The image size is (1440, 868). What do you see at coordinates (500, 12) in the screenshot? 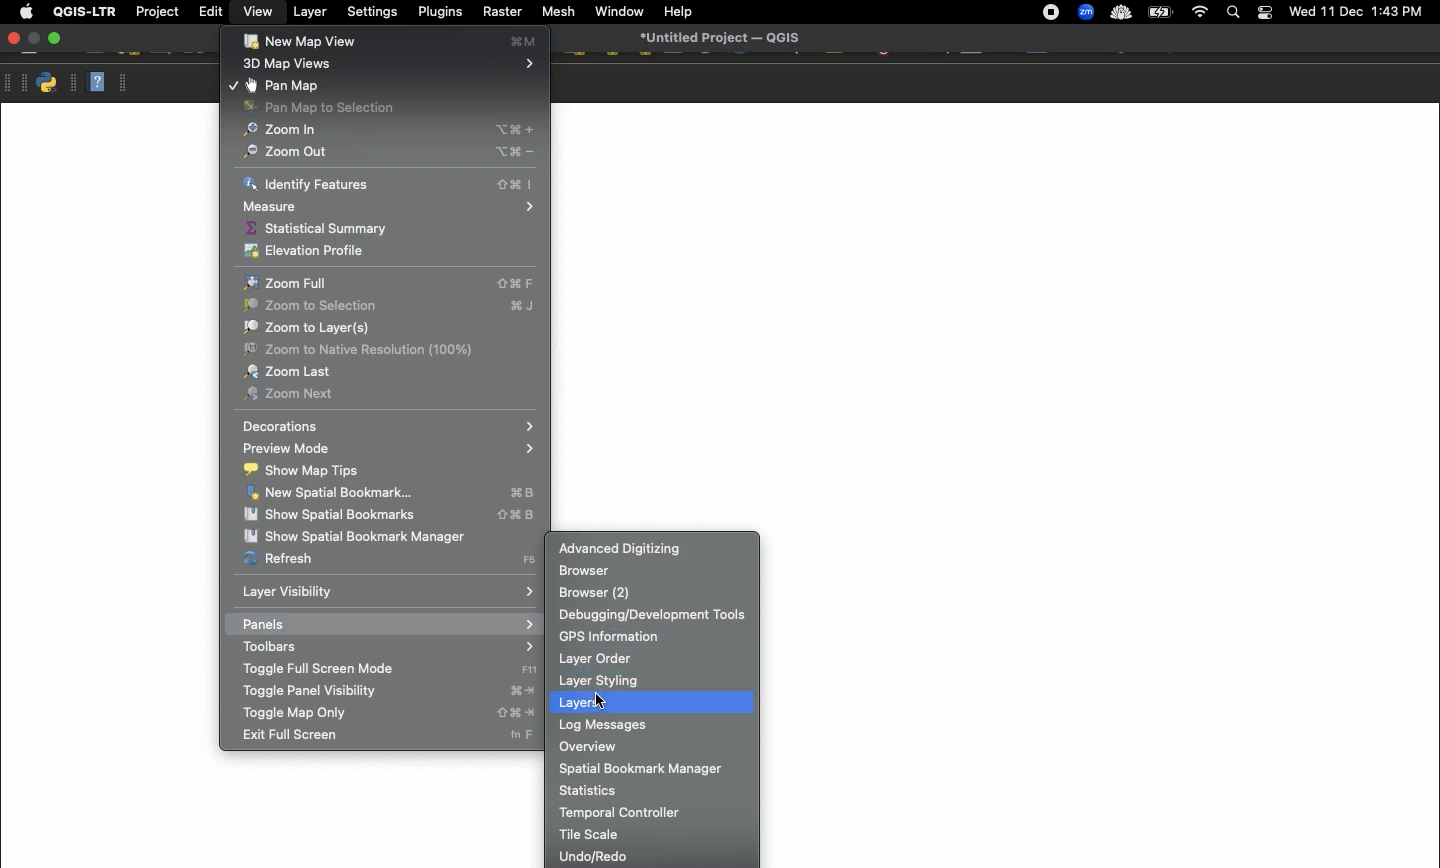
I see `Raster` at bounding box center [500, 12].